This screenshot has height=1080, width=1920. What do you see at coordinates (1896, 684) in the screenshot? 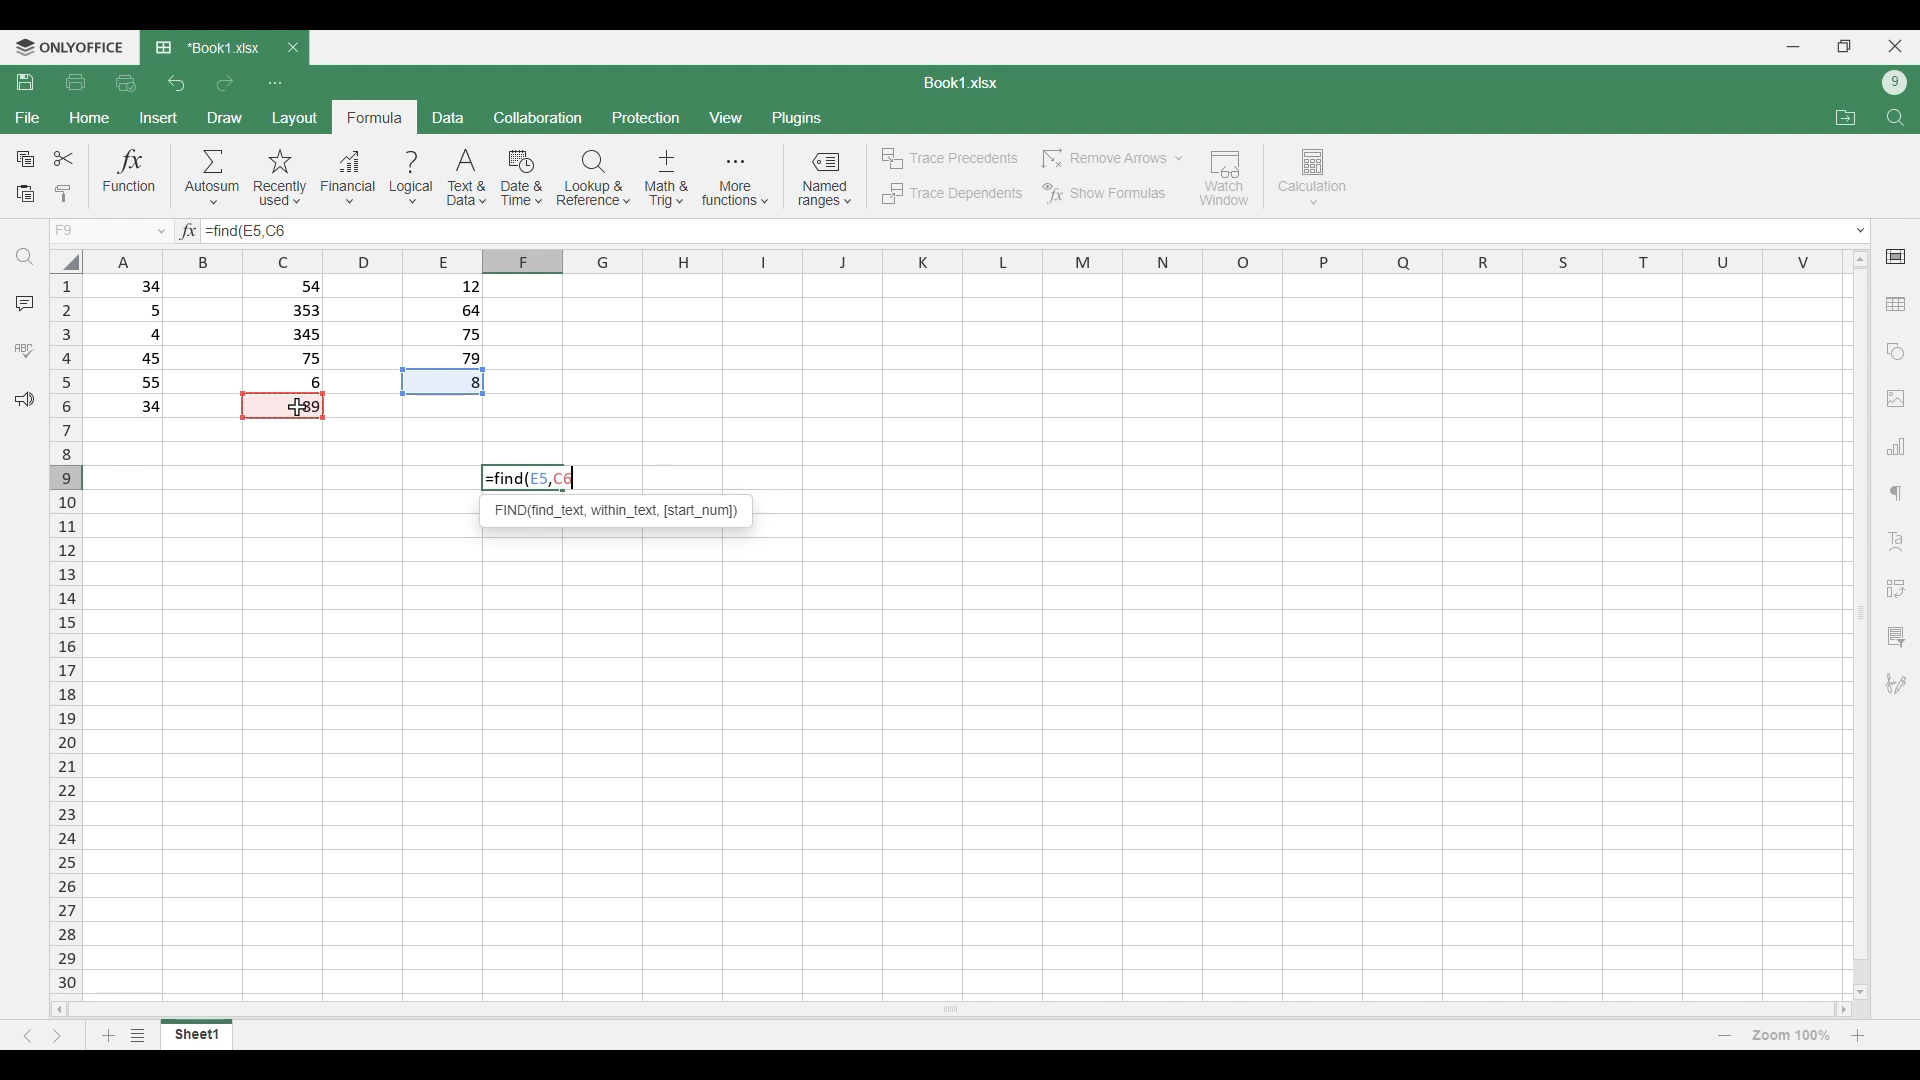
I see `Add digital signature or signature line` at bounding box center [1896, 684].